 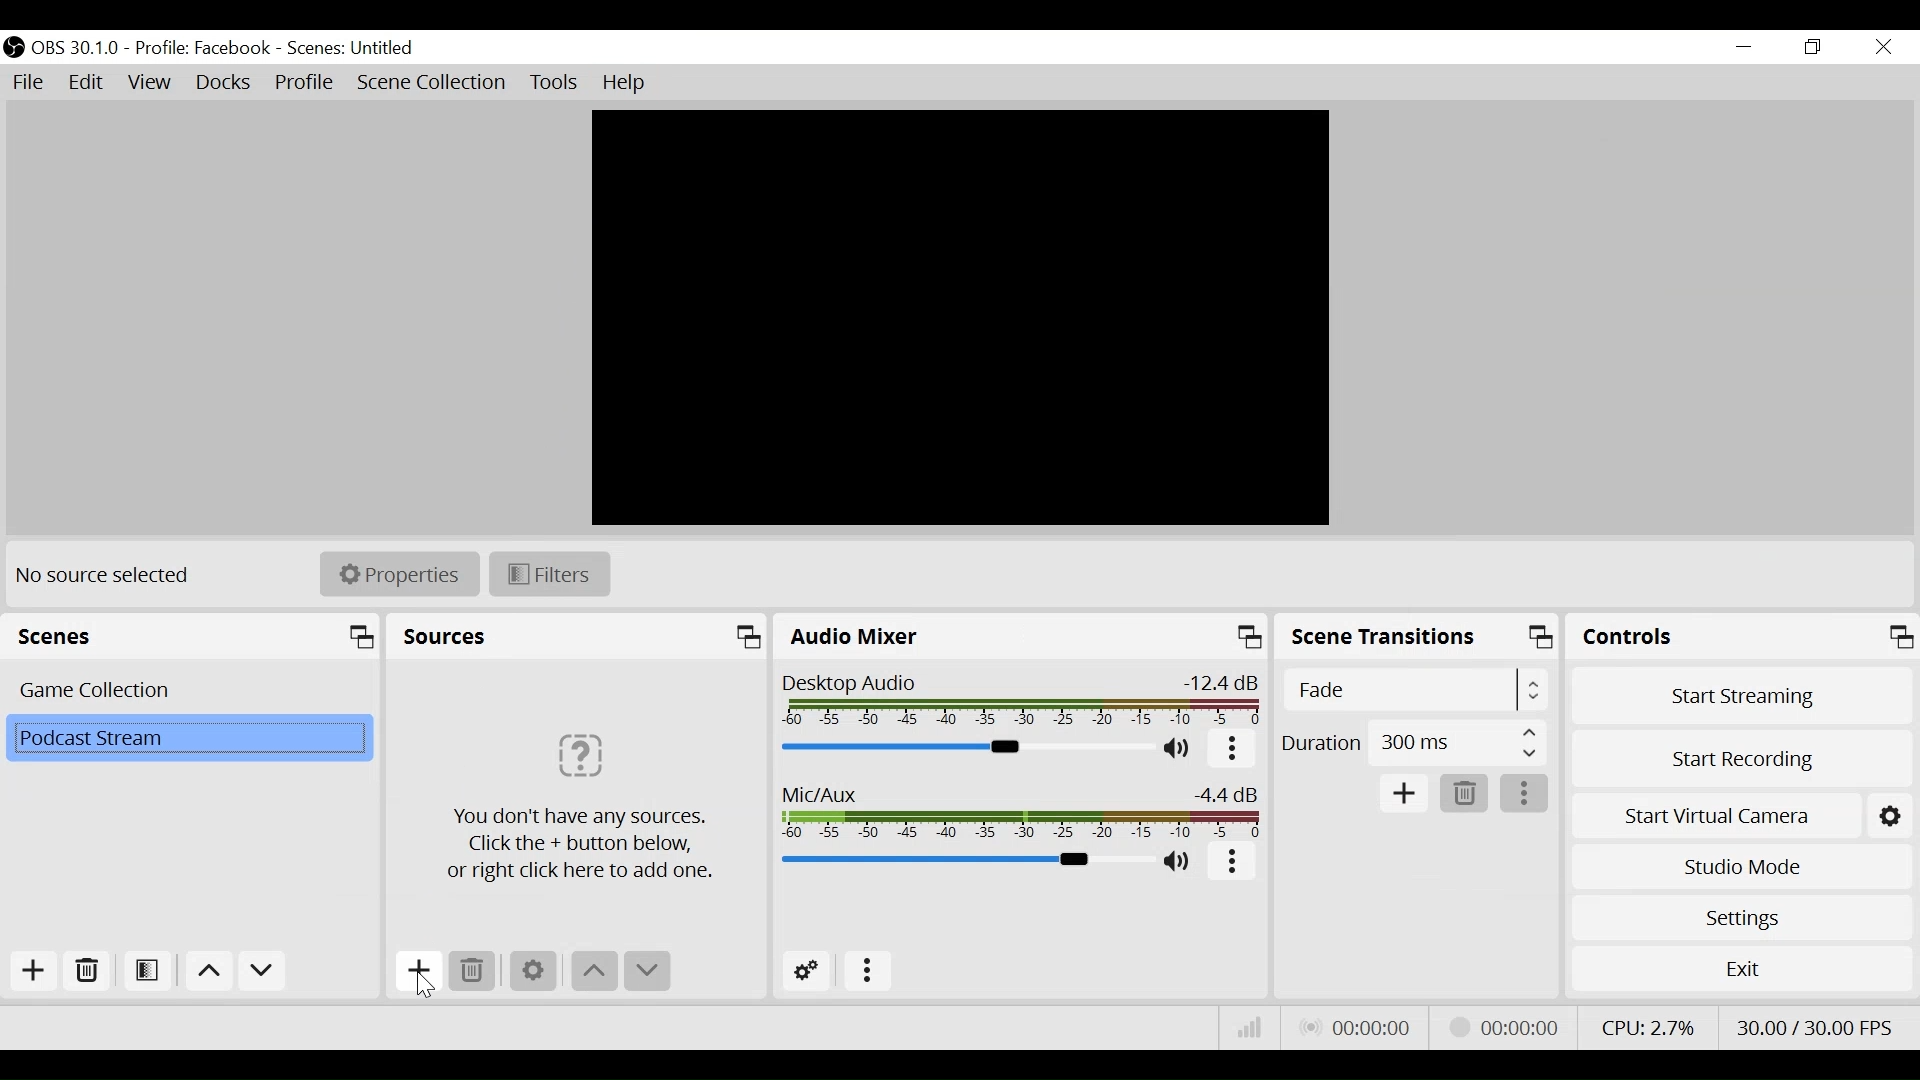 I want to click on Stream Status, so click(x=1508, y=1028).